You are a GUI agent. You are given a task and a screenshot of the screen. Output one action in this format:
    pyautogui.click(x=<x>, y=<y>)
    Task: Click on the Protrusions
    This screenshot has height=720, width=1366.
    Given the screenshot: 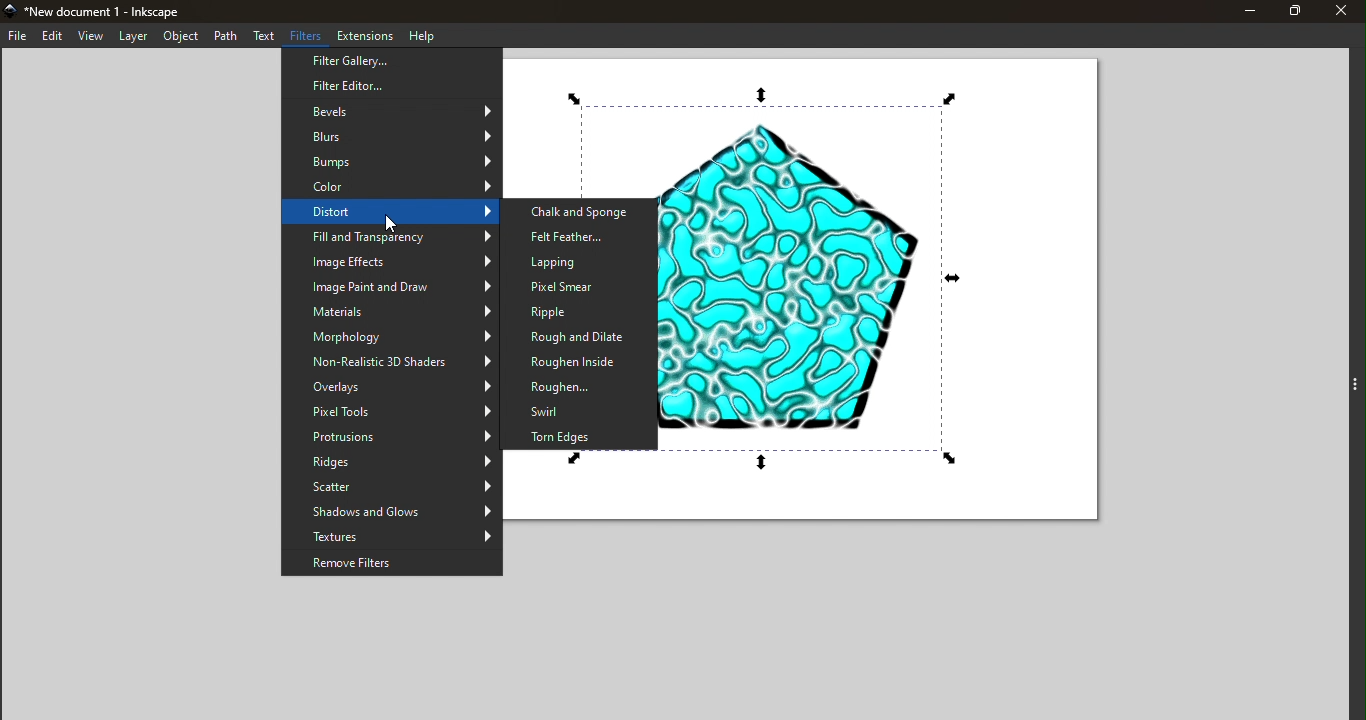 What is the action you would take?
    pyautogui.click(x=391, y=438)
    